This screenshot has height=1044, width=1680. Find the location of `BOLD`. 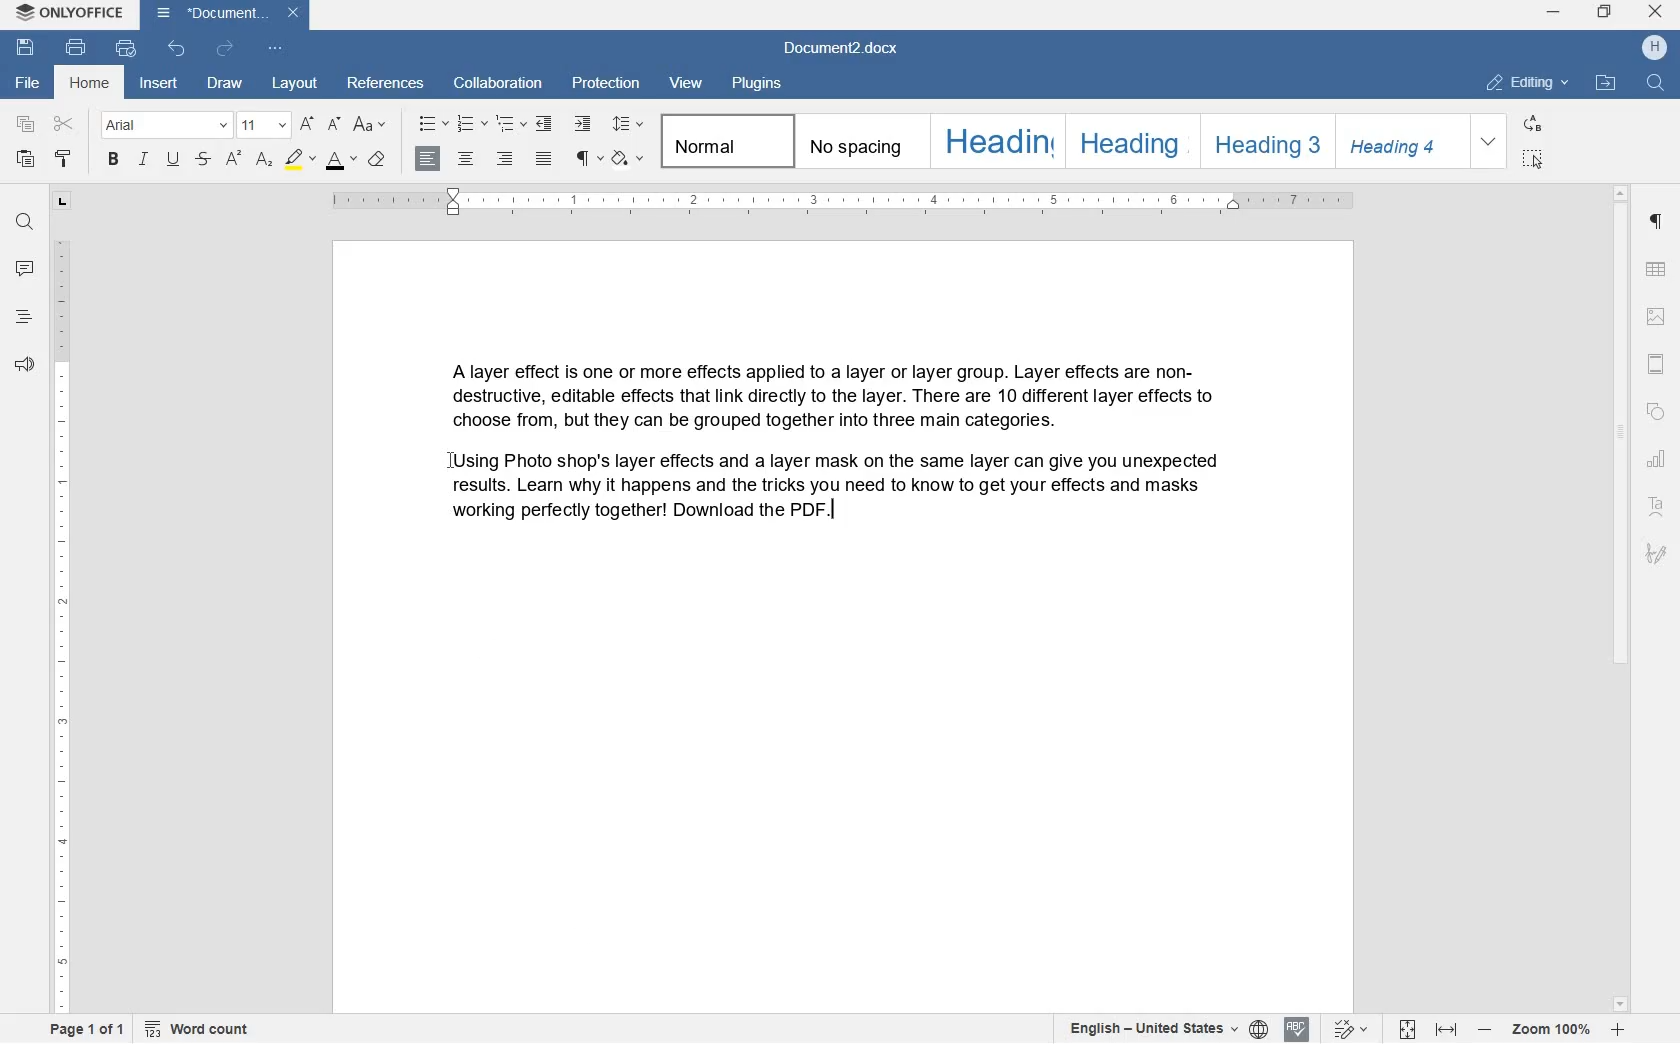

BOLD is located at coordinates (113, 160).